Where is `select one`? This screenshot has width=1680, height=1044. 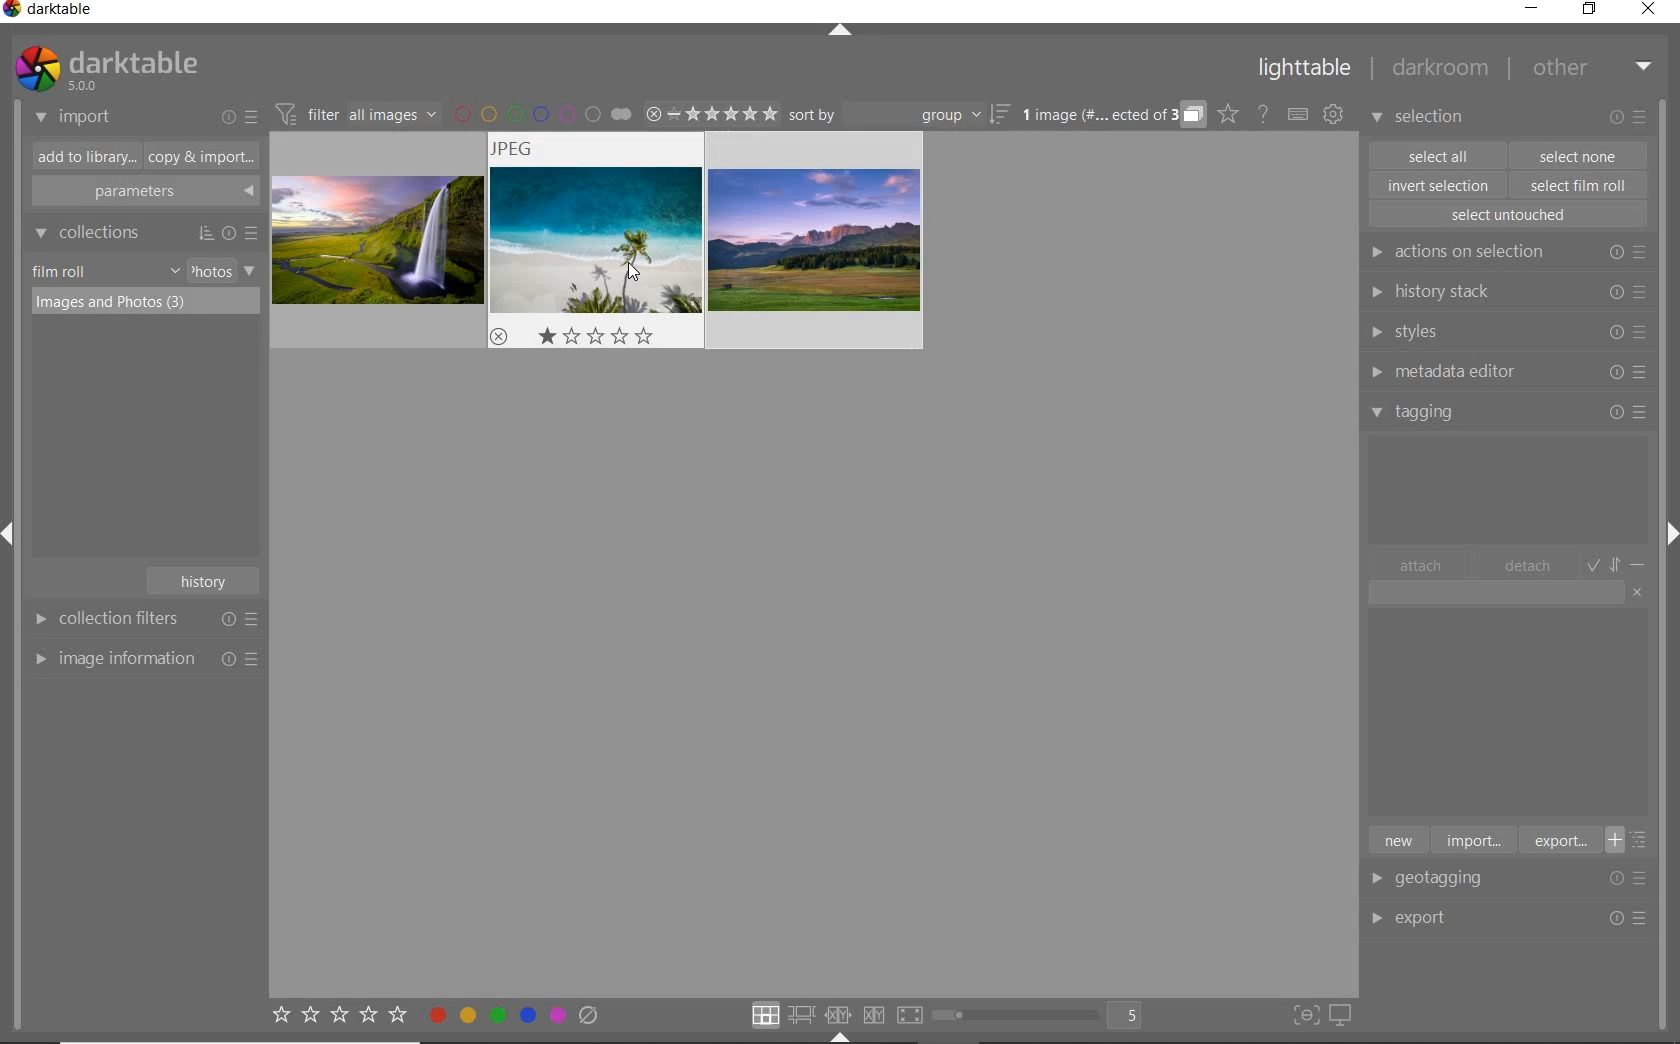 select one is located at coordinates (1578, 155).